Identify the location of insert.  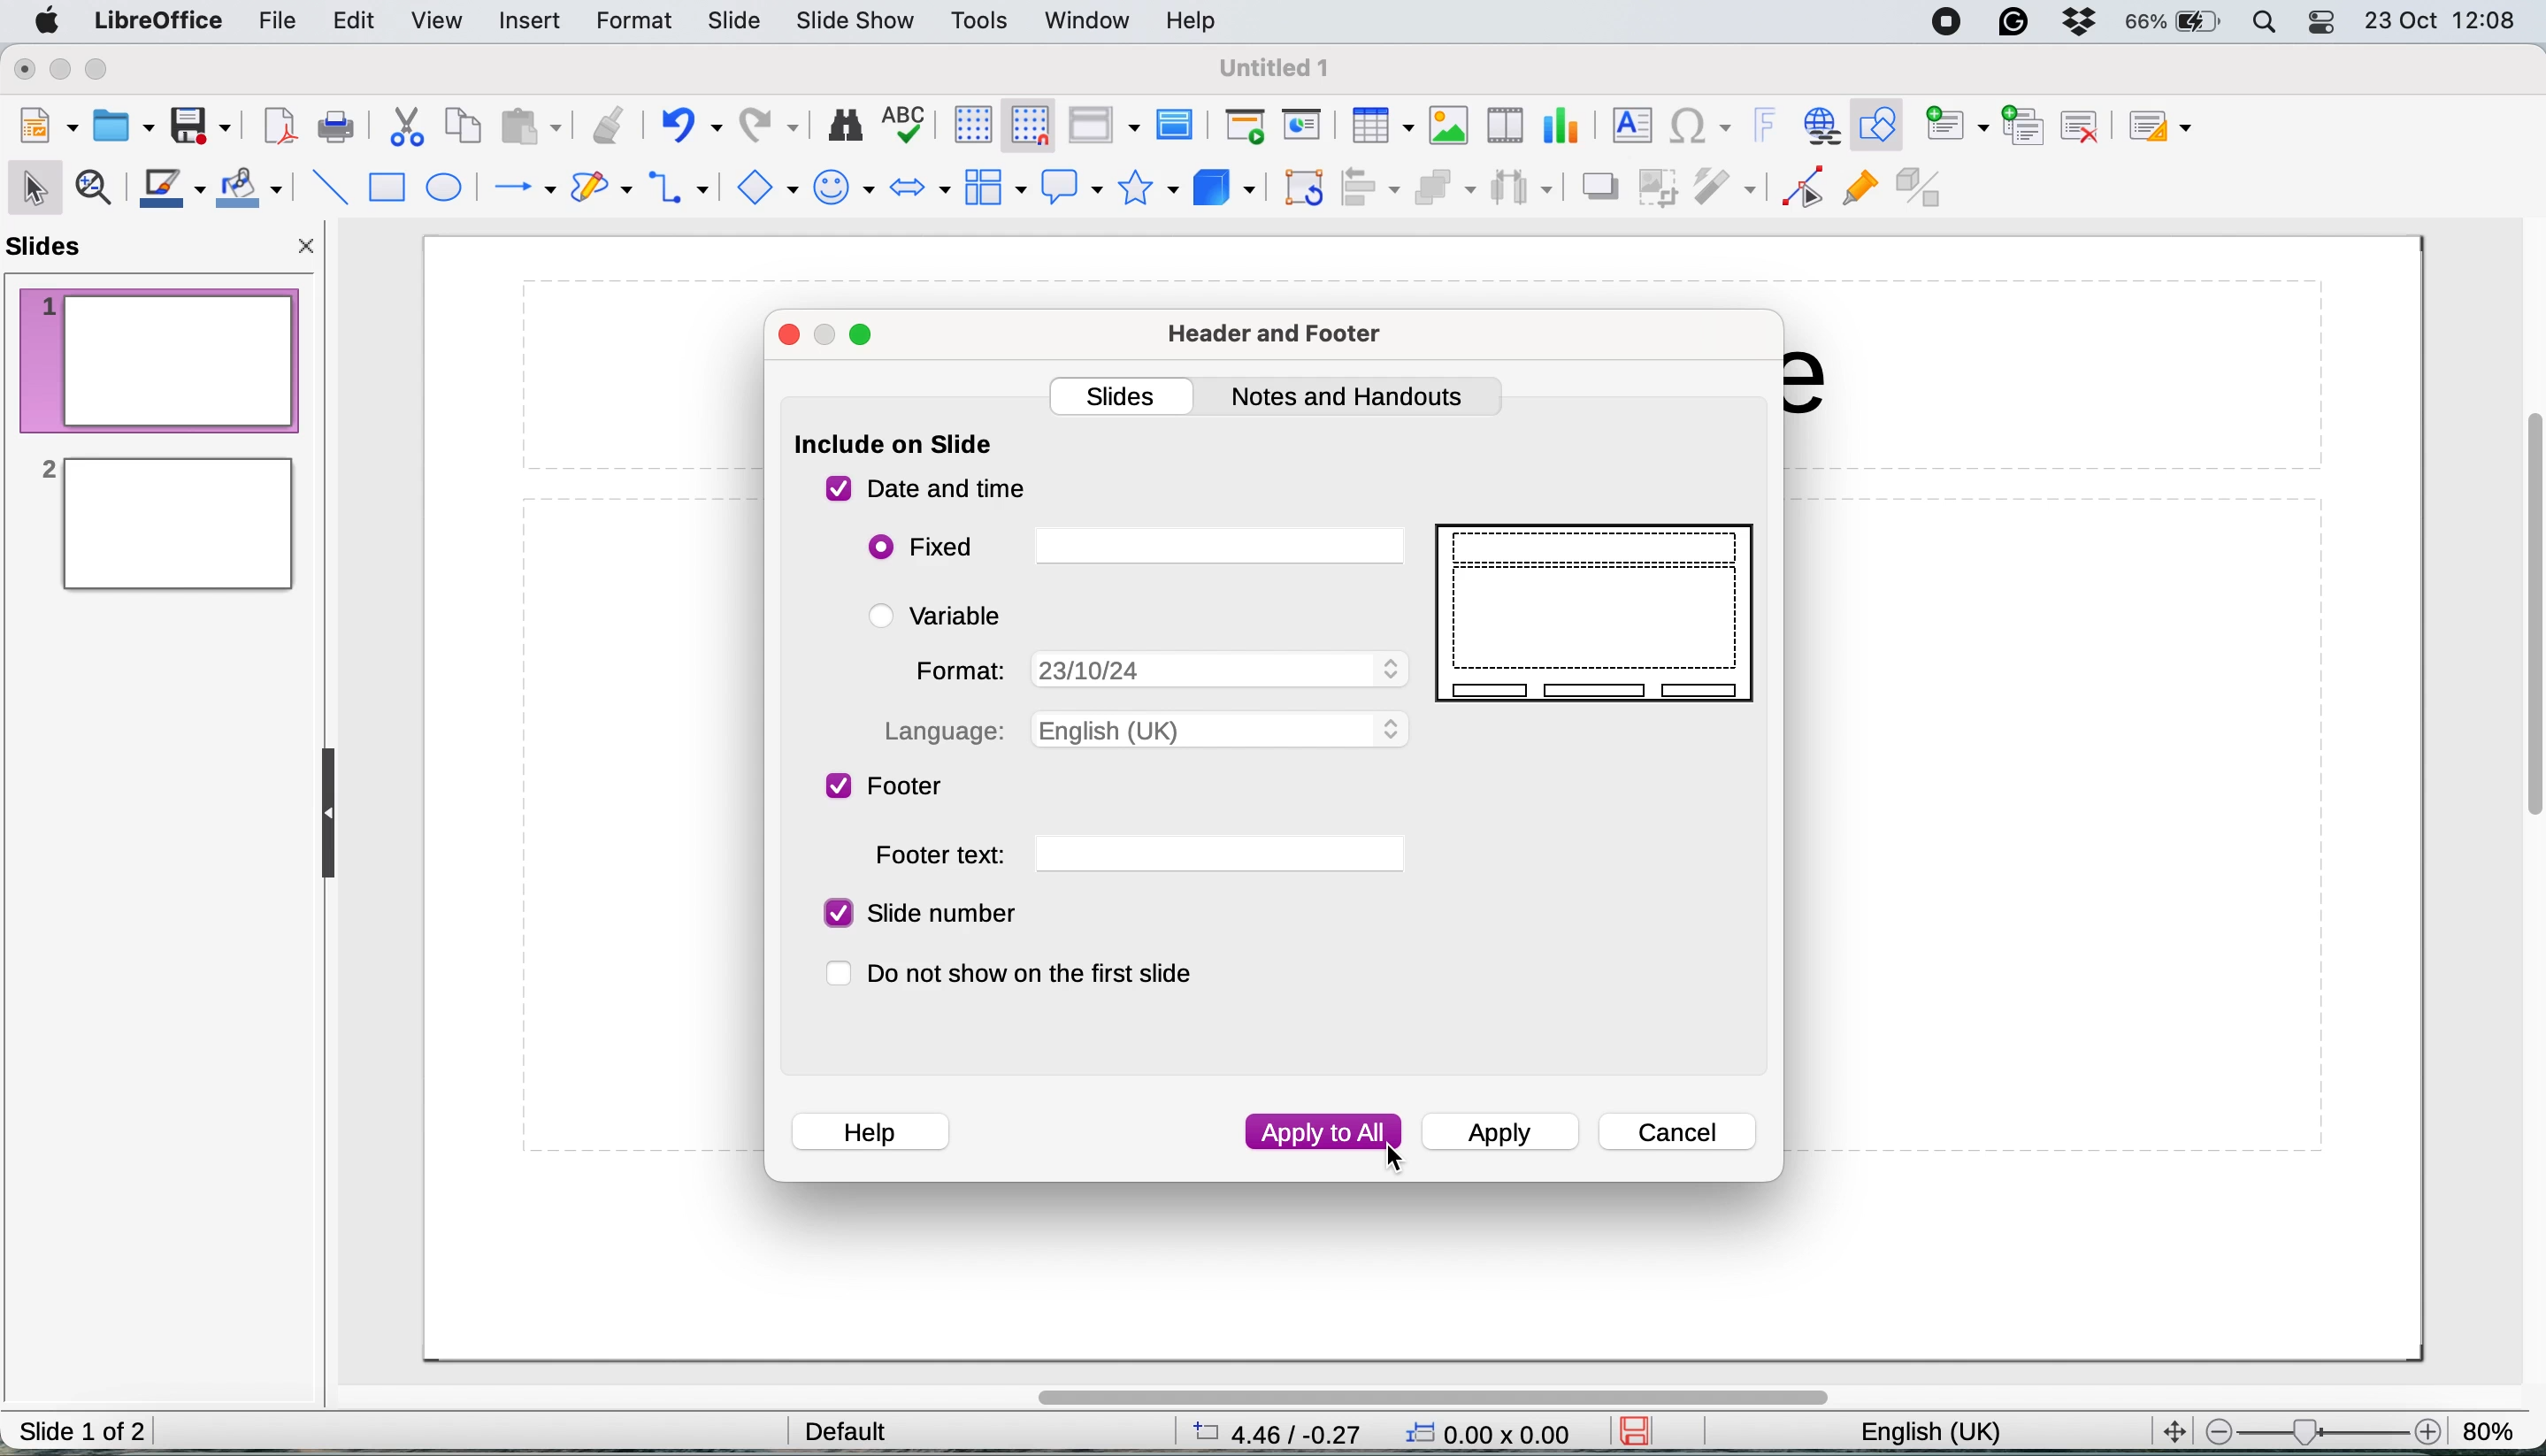
(526, 19).